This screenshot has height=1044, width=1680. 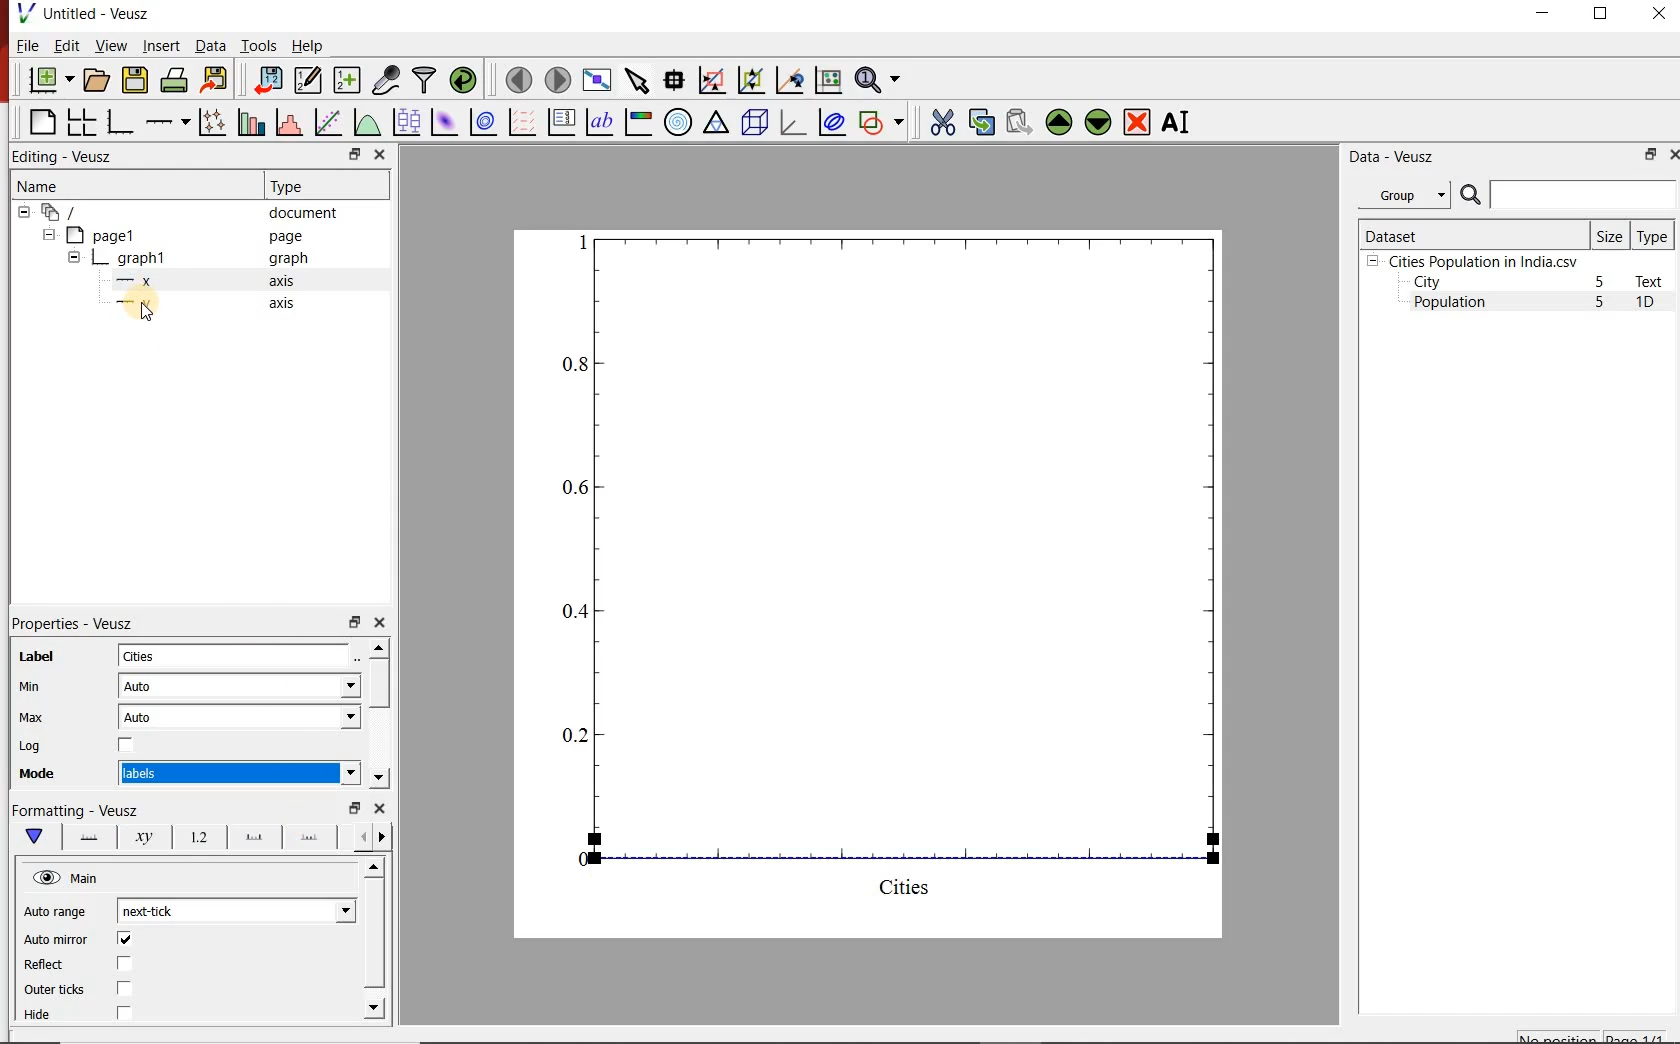 I want to click on Auto, so click(x=239, y=717).